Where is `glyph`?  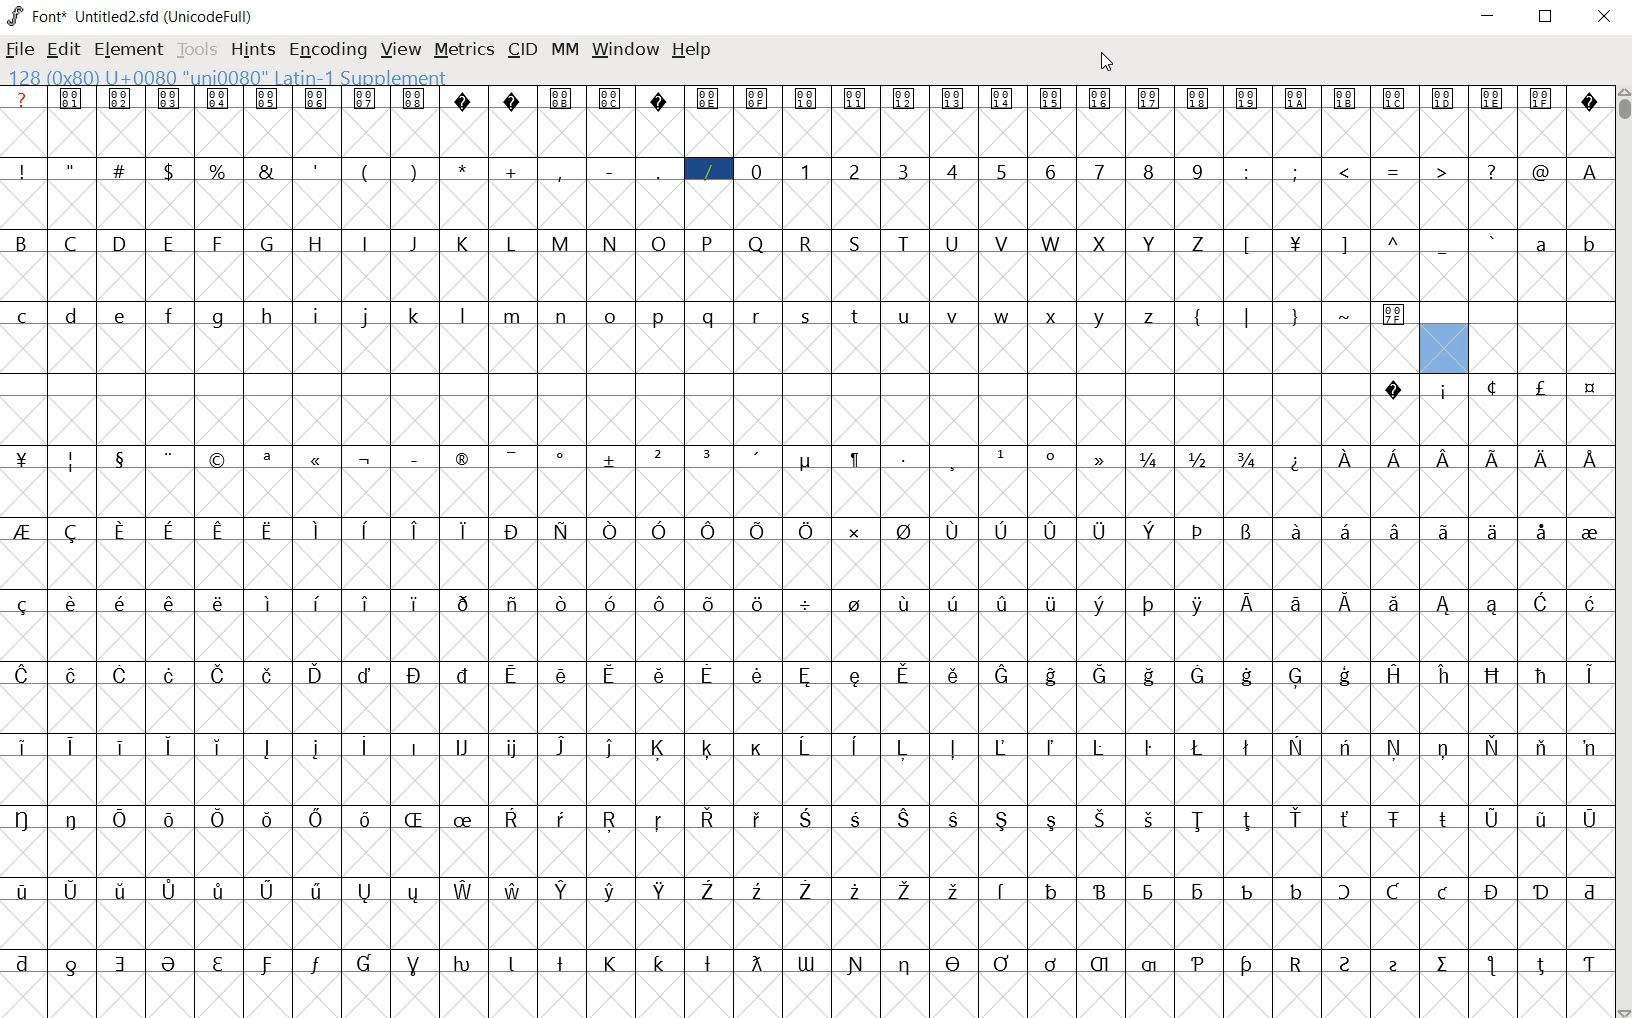 glyph is located at coordinates (1297, 678).